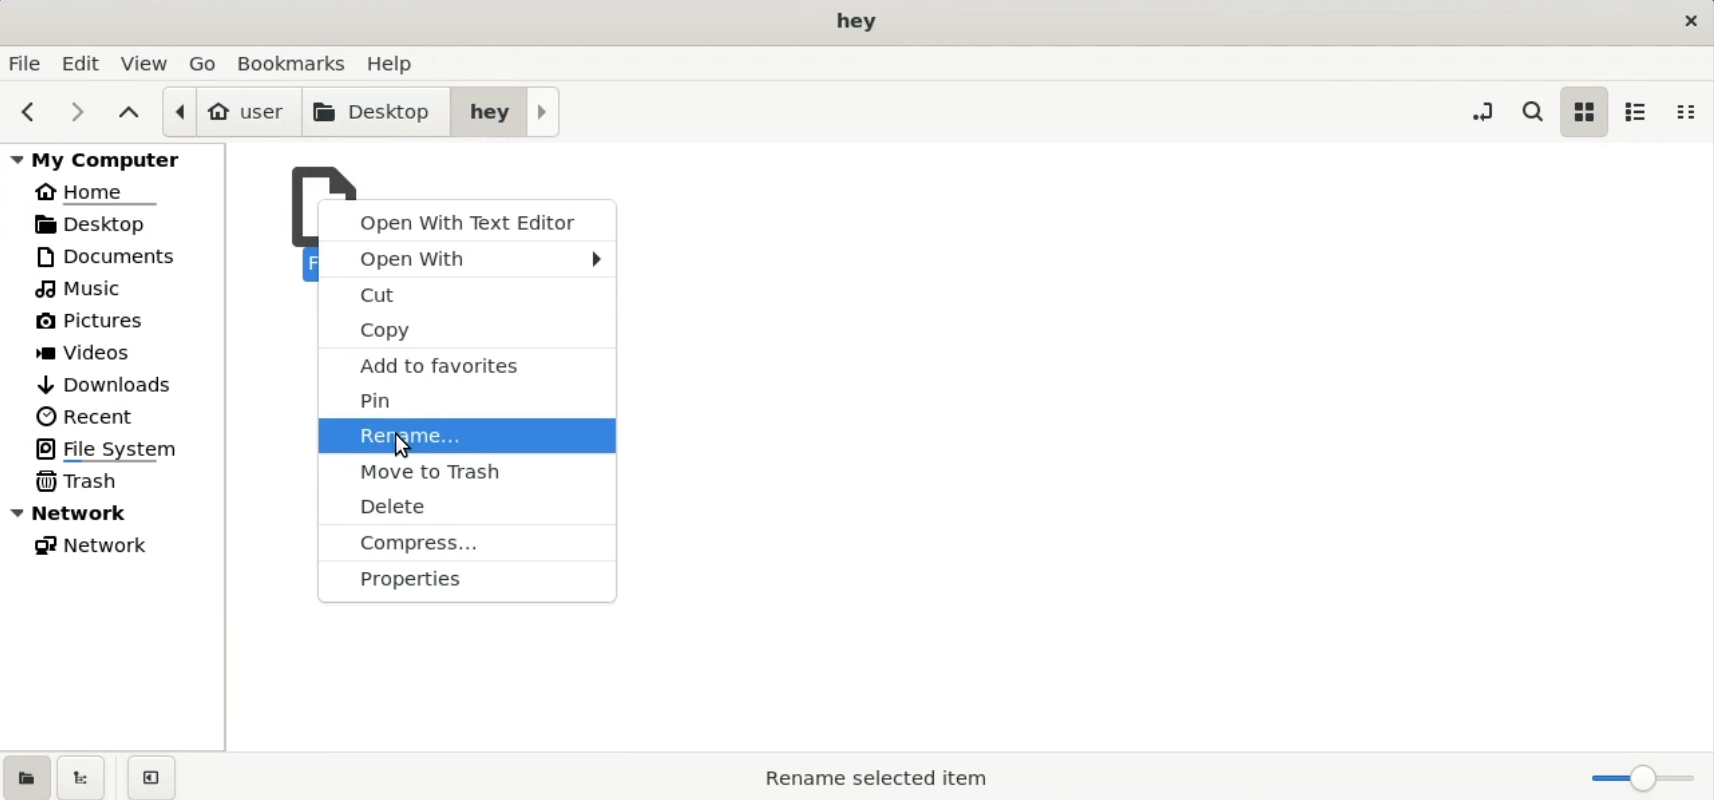  What do you see at coordinates (467, 218) in the screenshot?
I see `open with text editor` at bounding box center [467, 218].